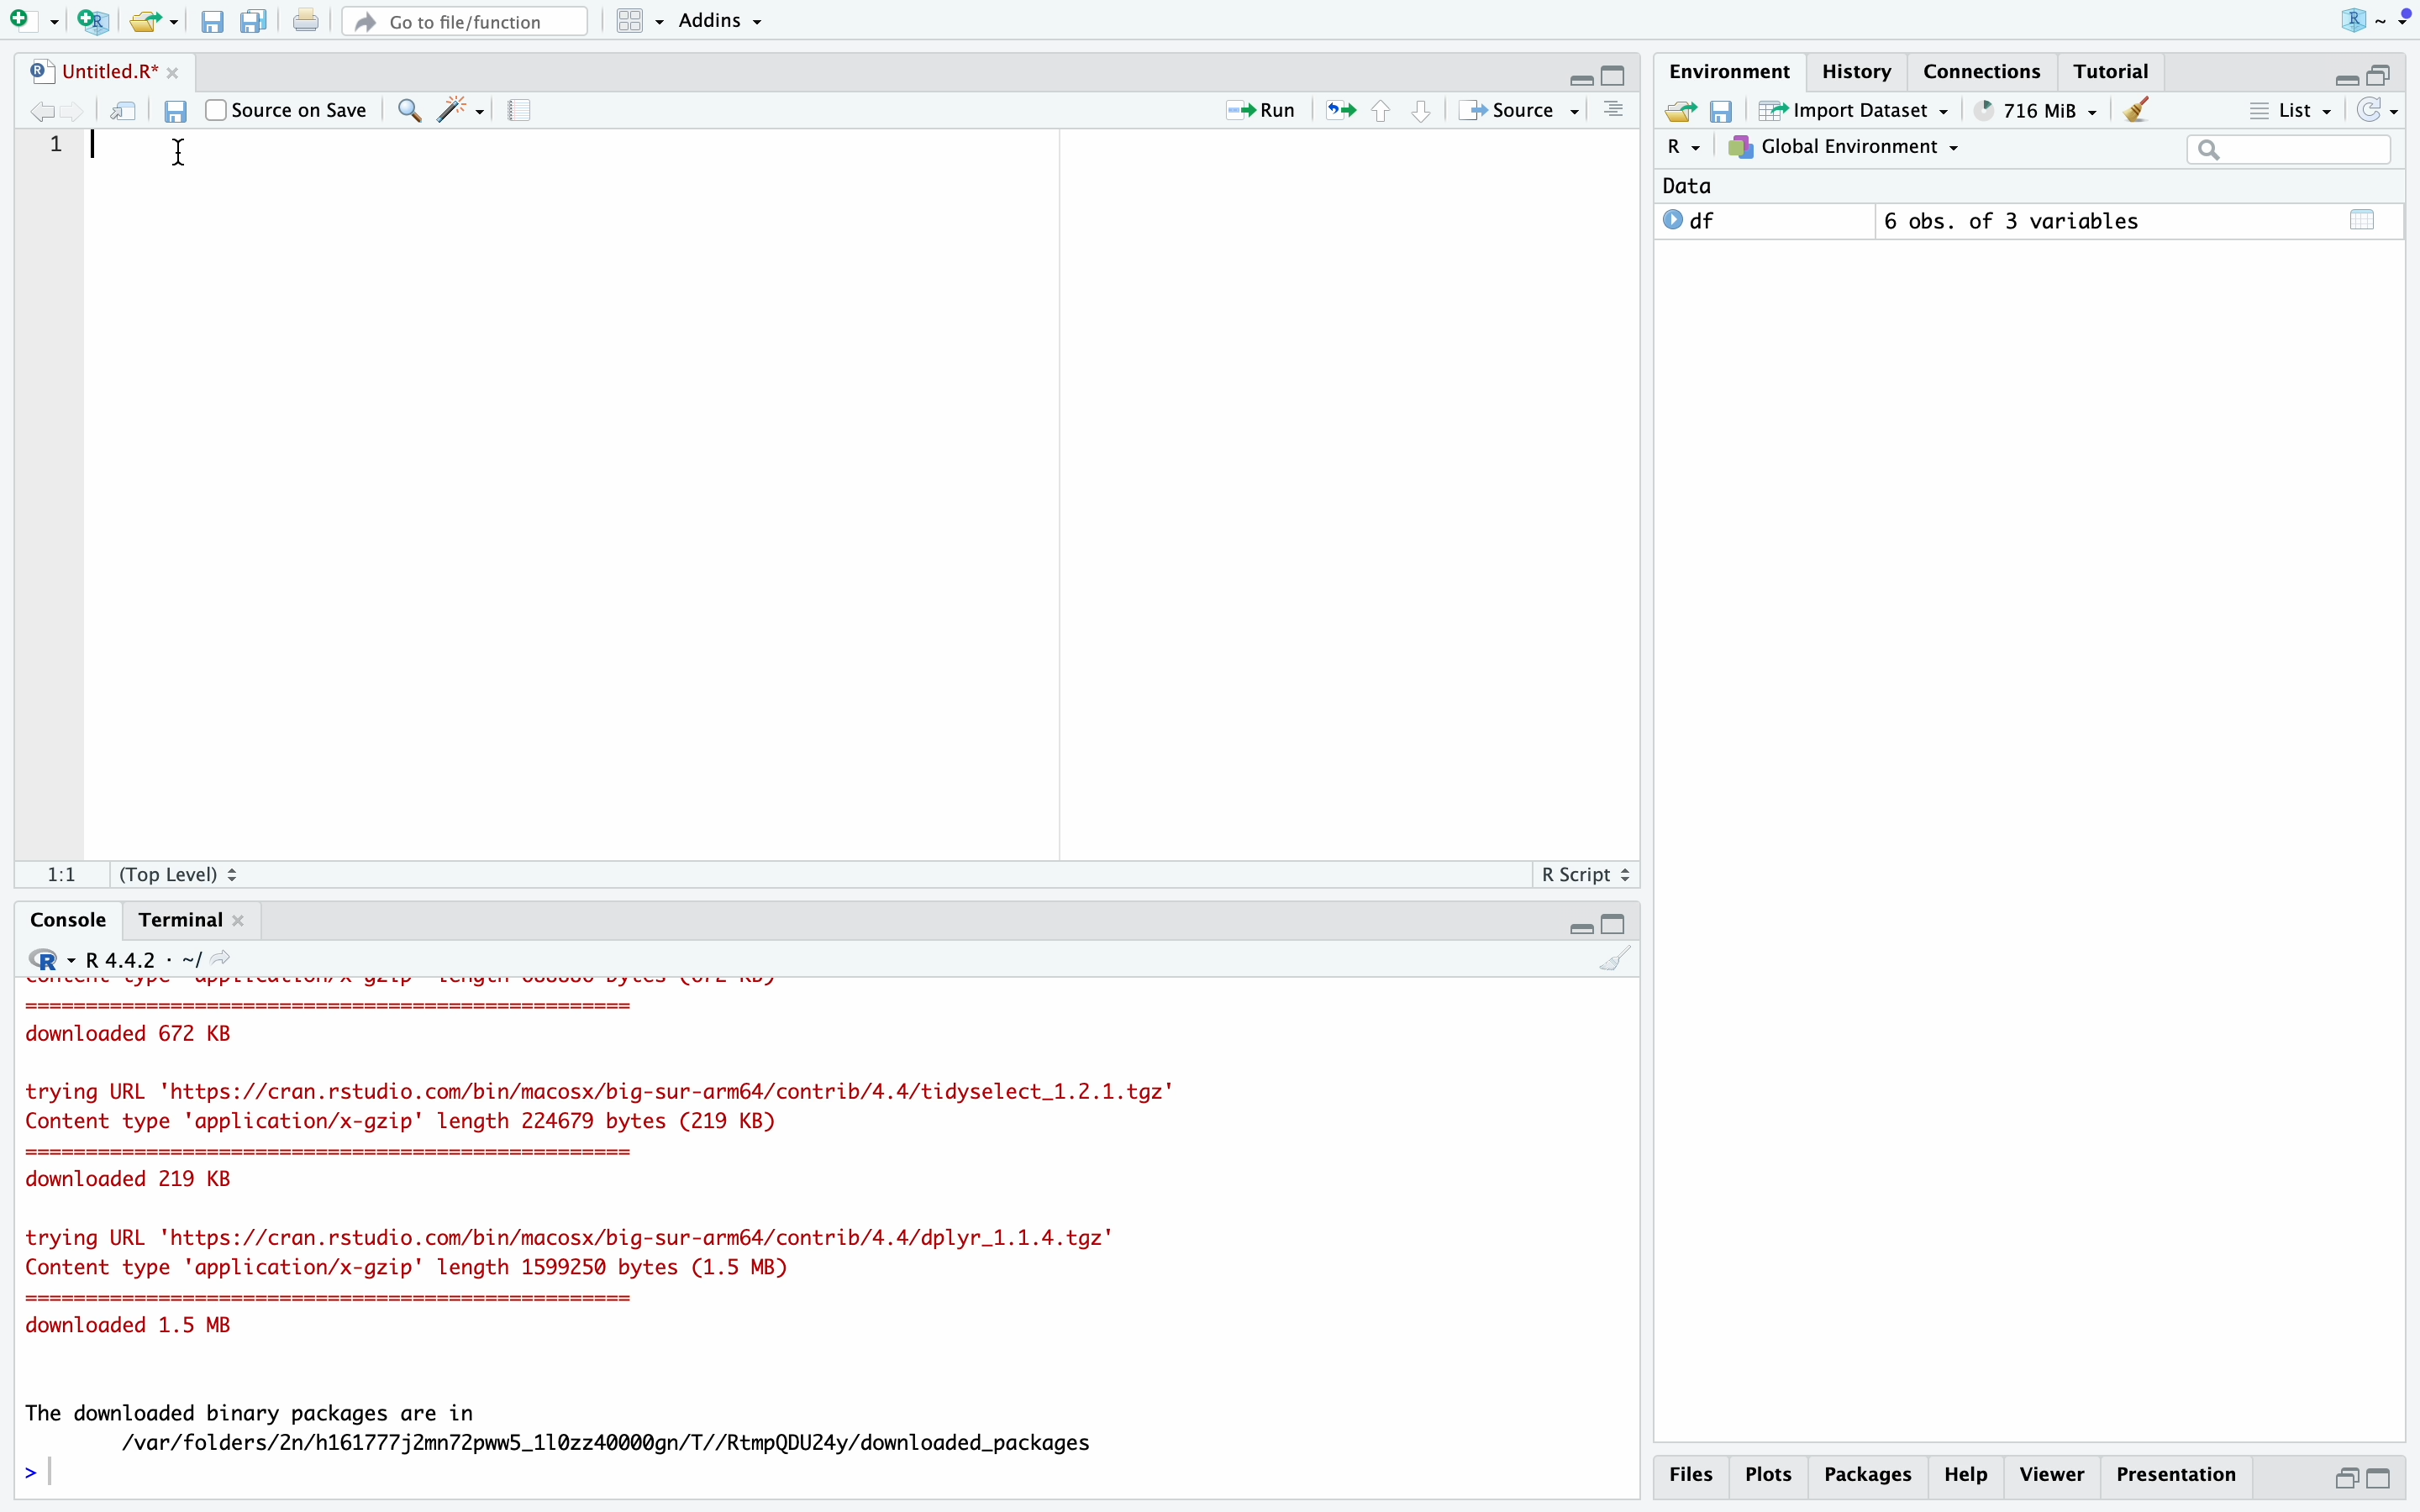  I want to click on Go to next section, so click(1420, 109).